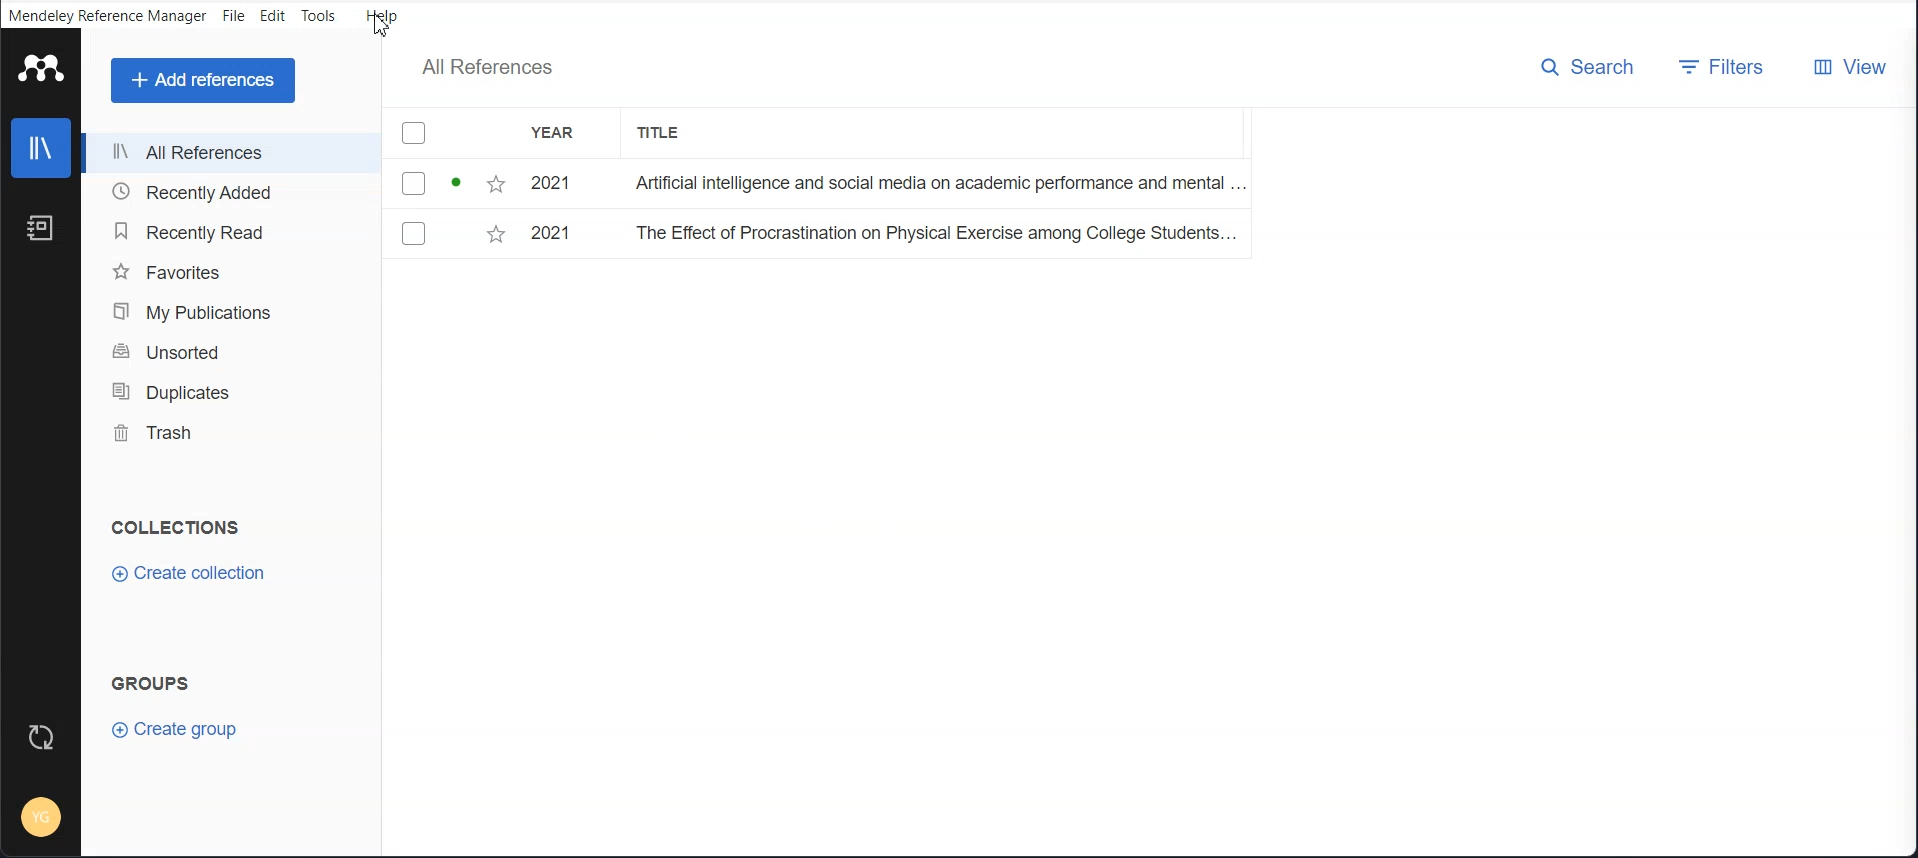  I want to click on Recently Added, so click(223, 193).